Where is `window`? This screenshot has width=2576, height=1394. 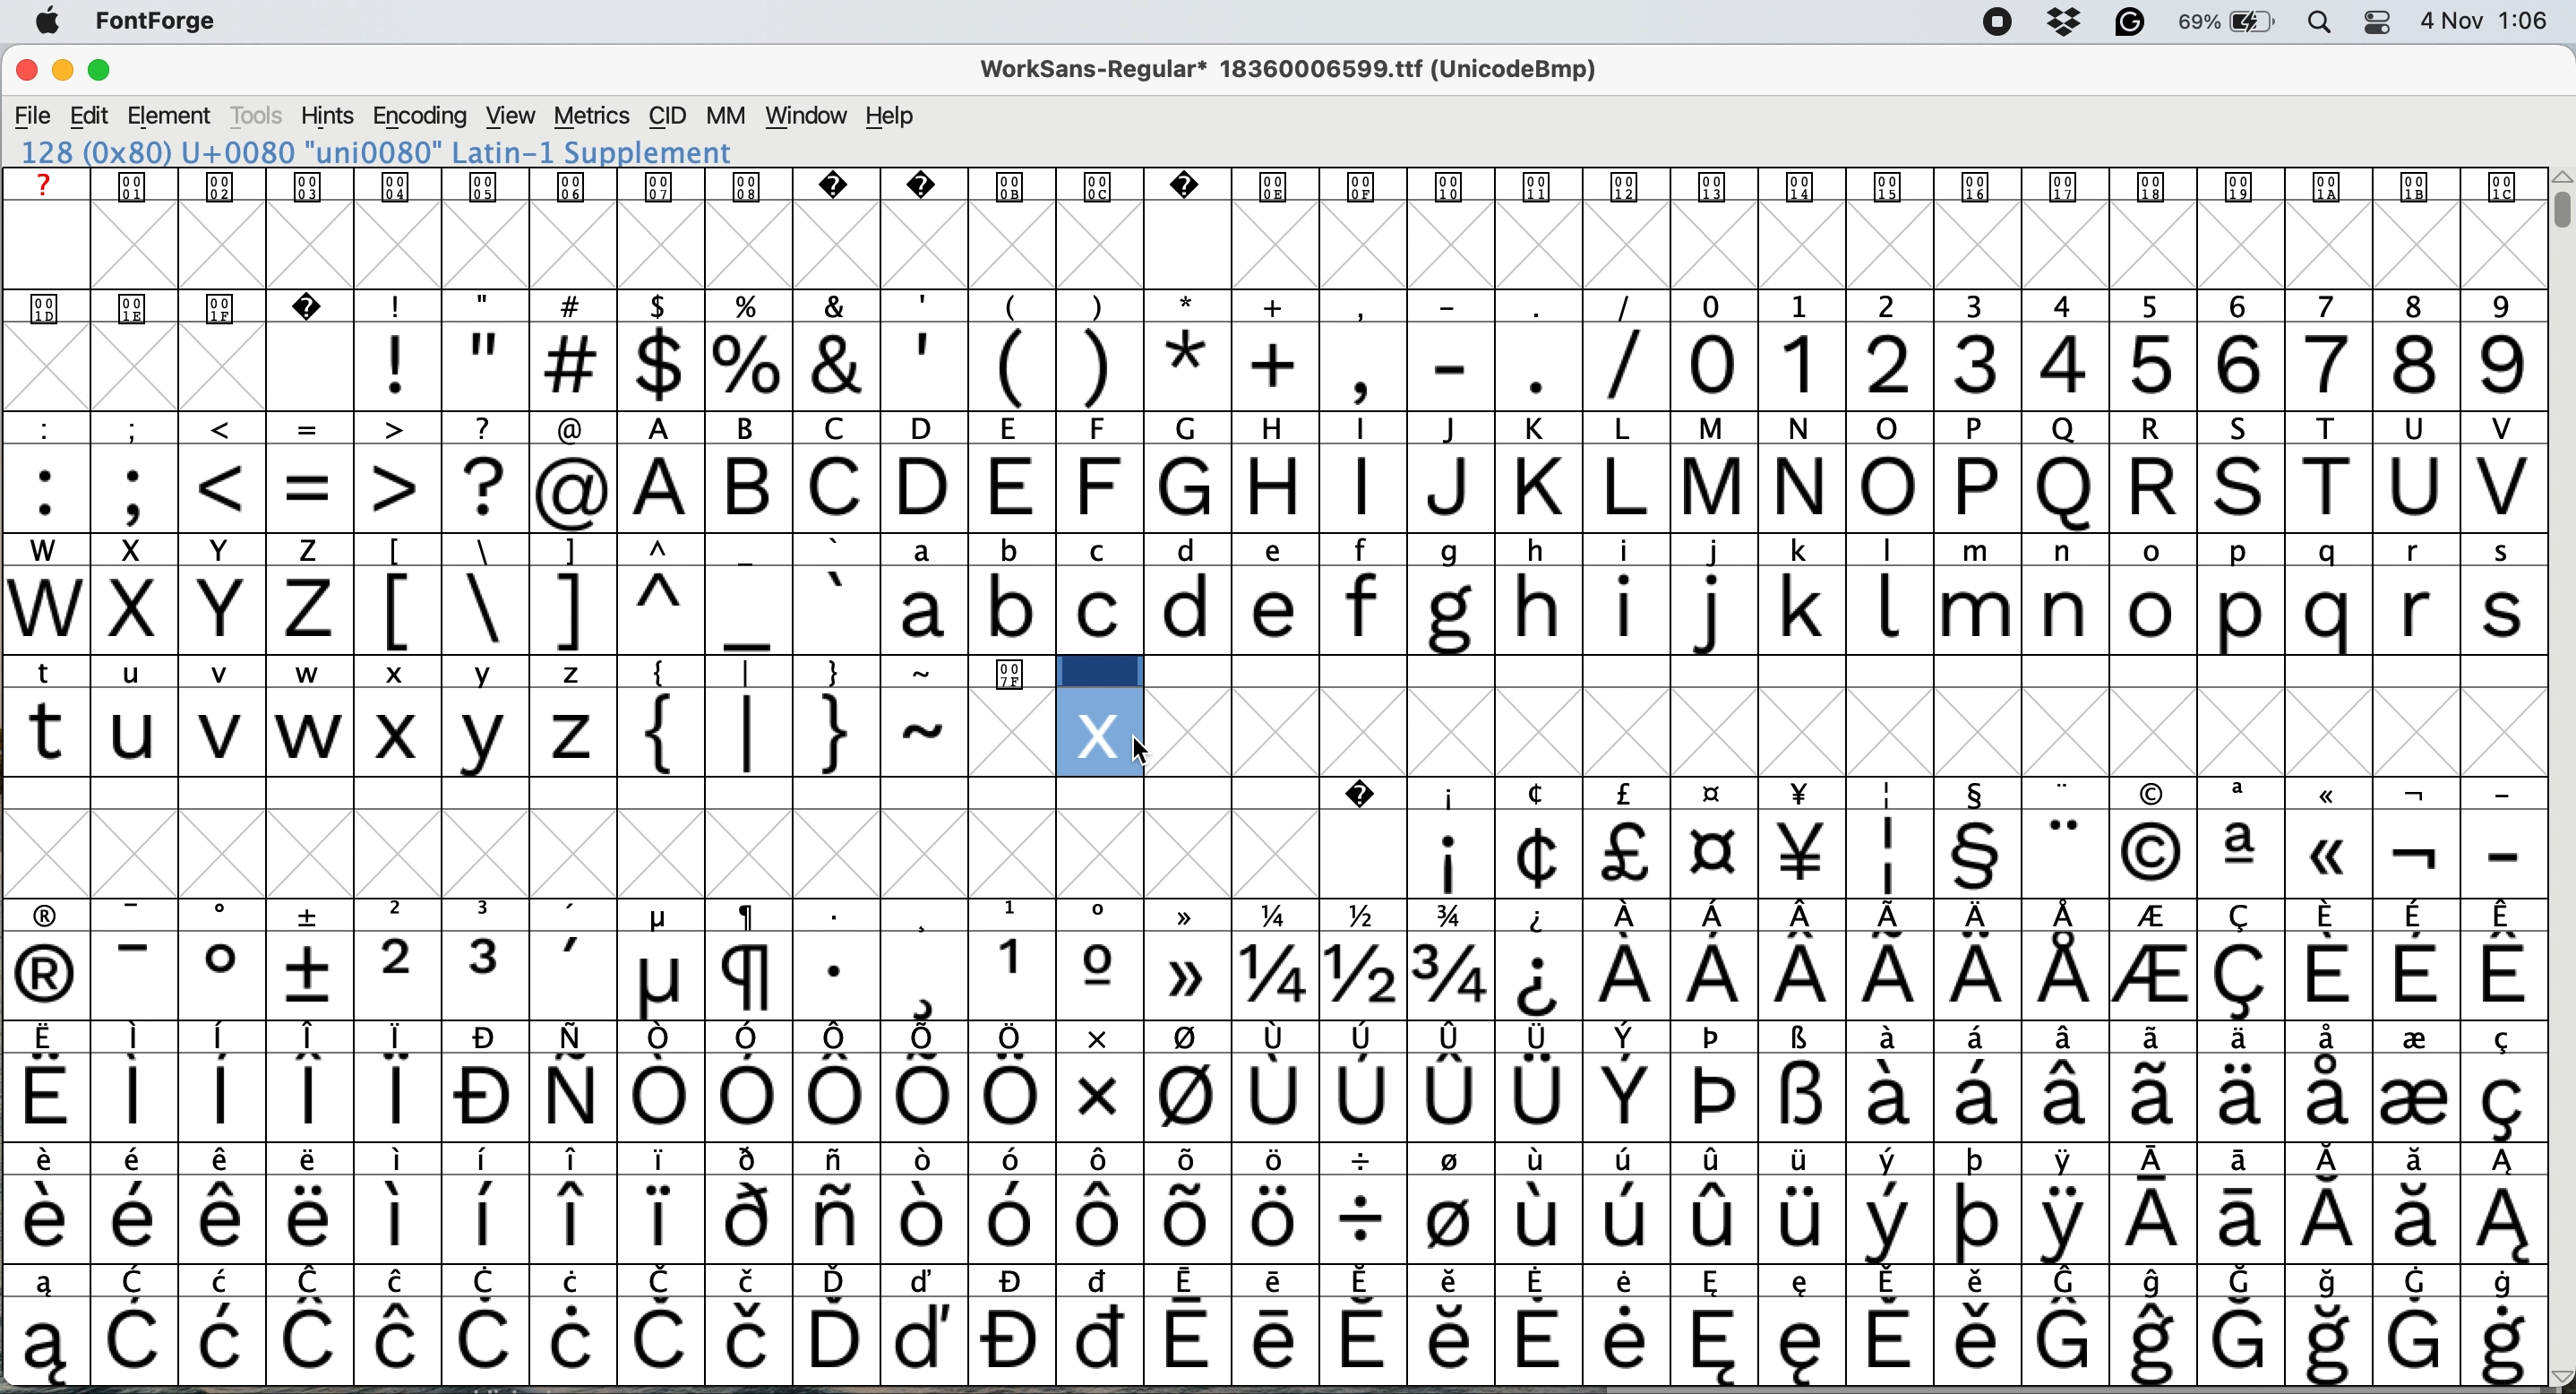 window is located at coordinates (805, 117).